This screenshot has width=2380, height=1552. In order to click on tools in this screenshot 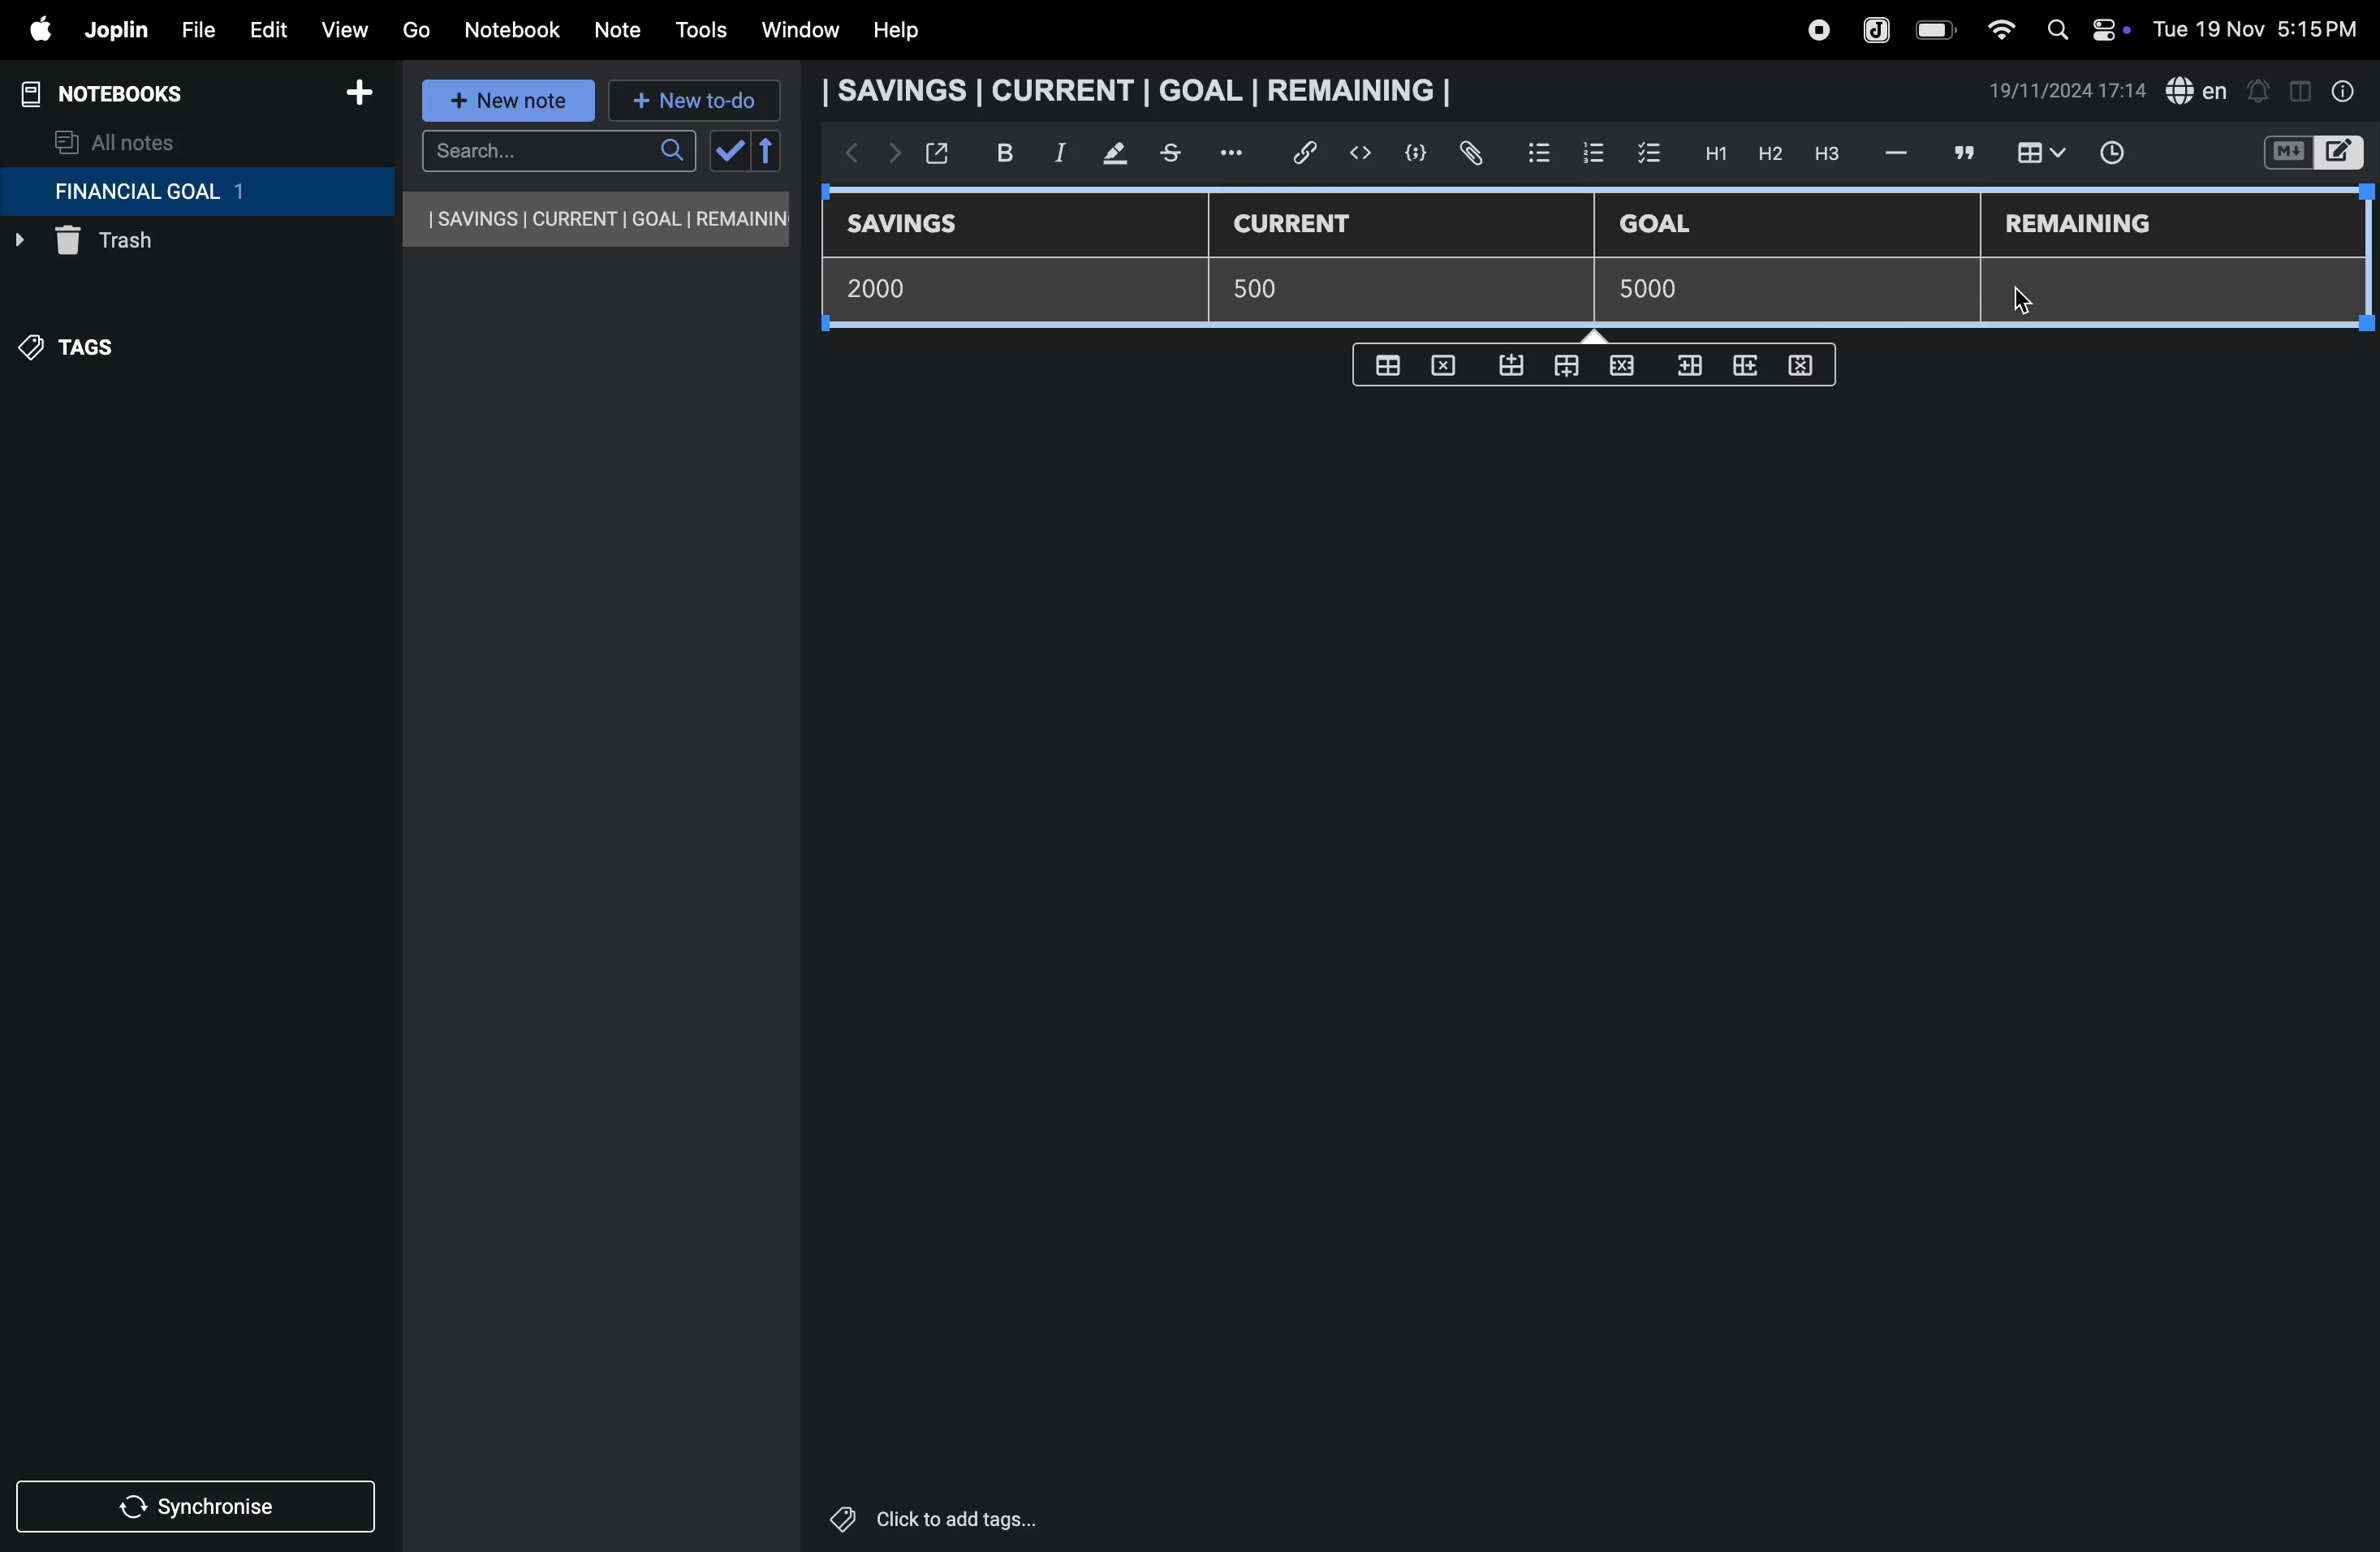, I will do `click(698, 30)`.